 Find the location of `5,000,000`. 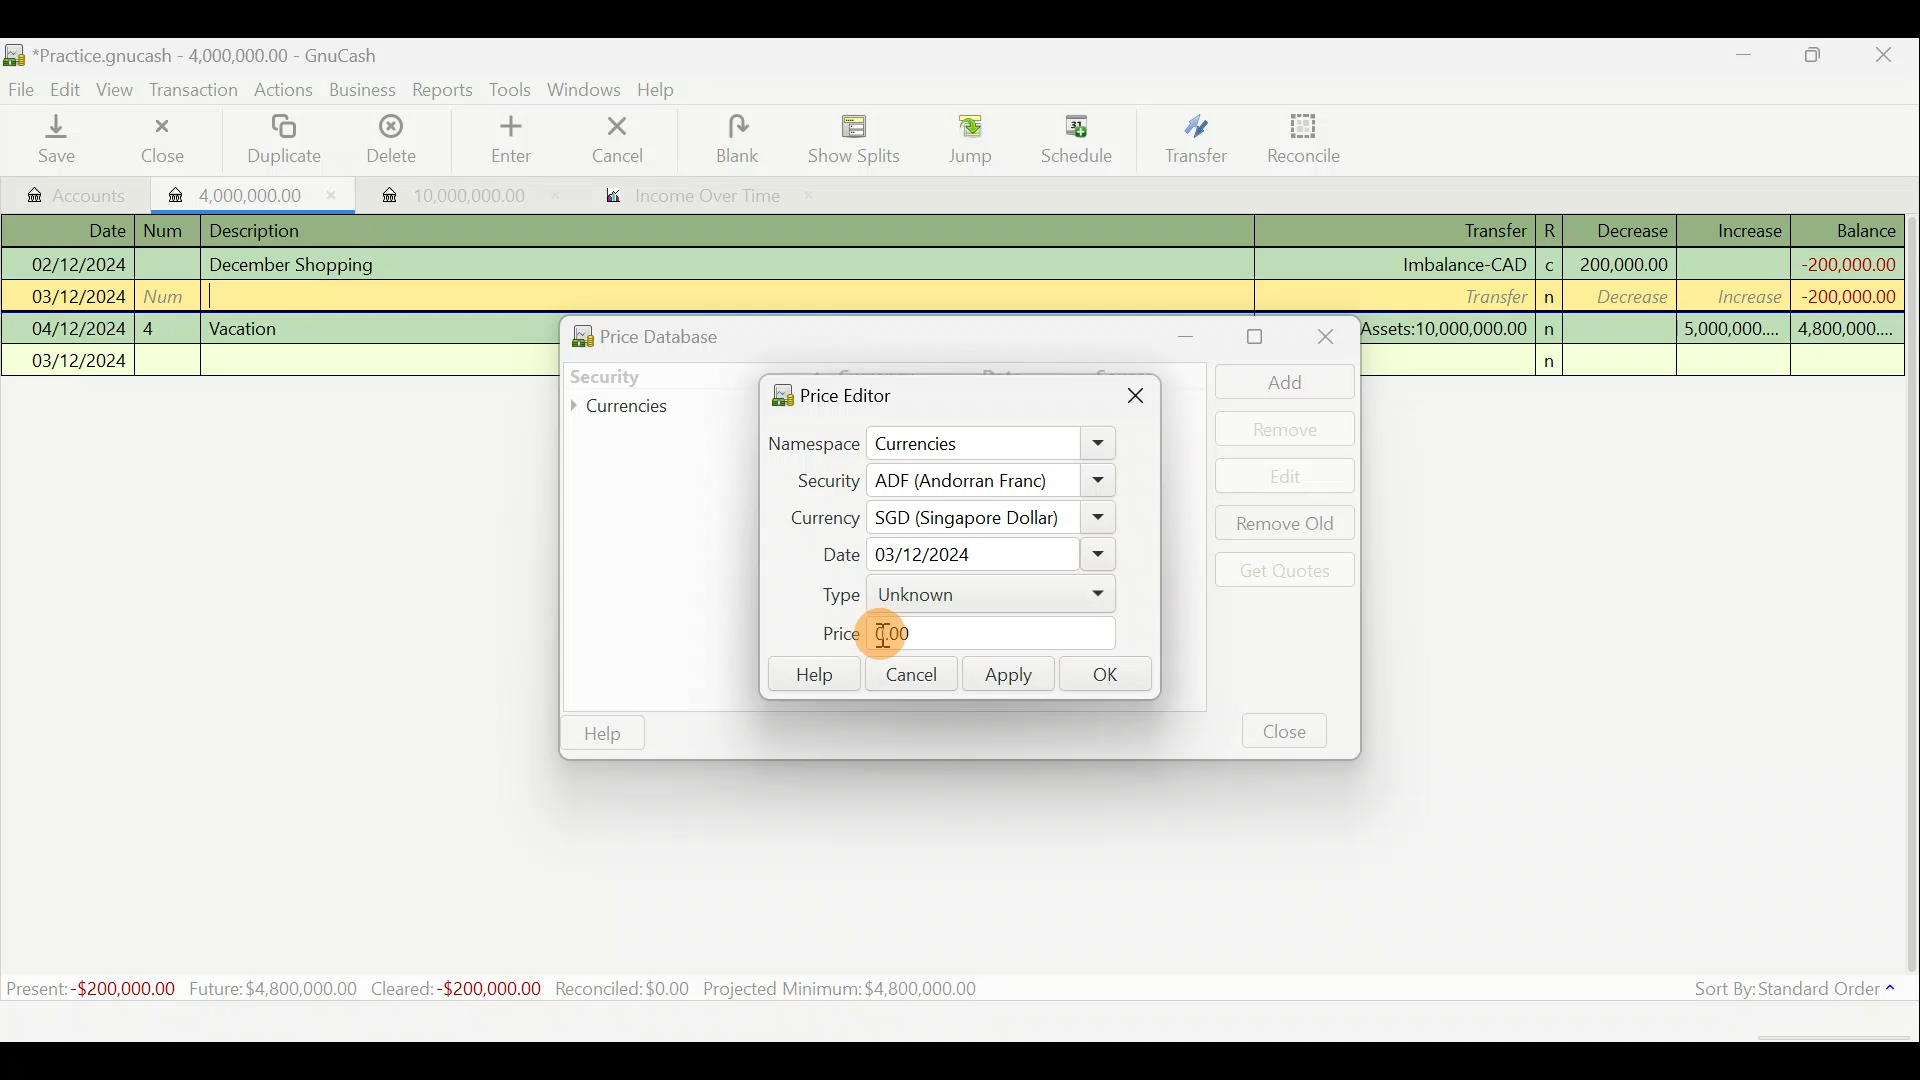

5,000,000 is located at coordinates (1731, 332).